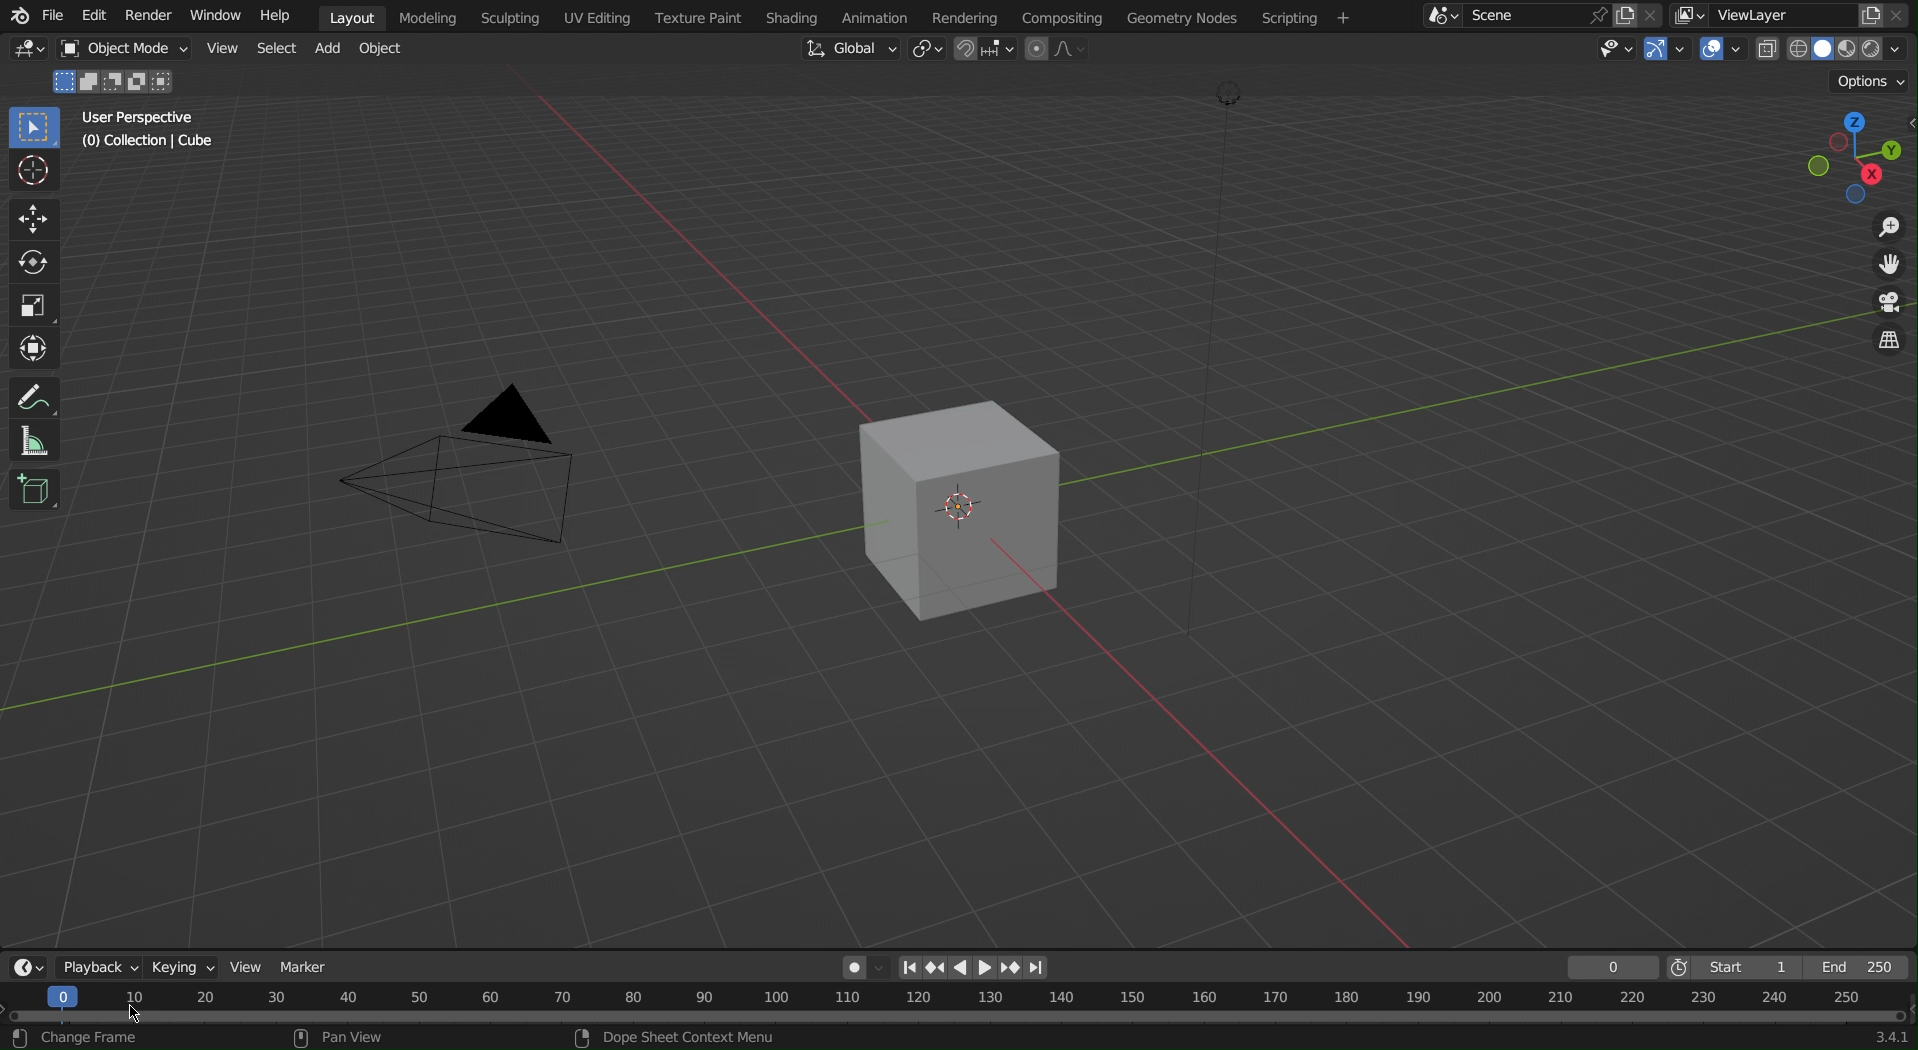 The image size is (1918, 1050). What do you see at coordinates (277, 16) in the screenshot?
I see `Help` at bounding box center [277, 16].